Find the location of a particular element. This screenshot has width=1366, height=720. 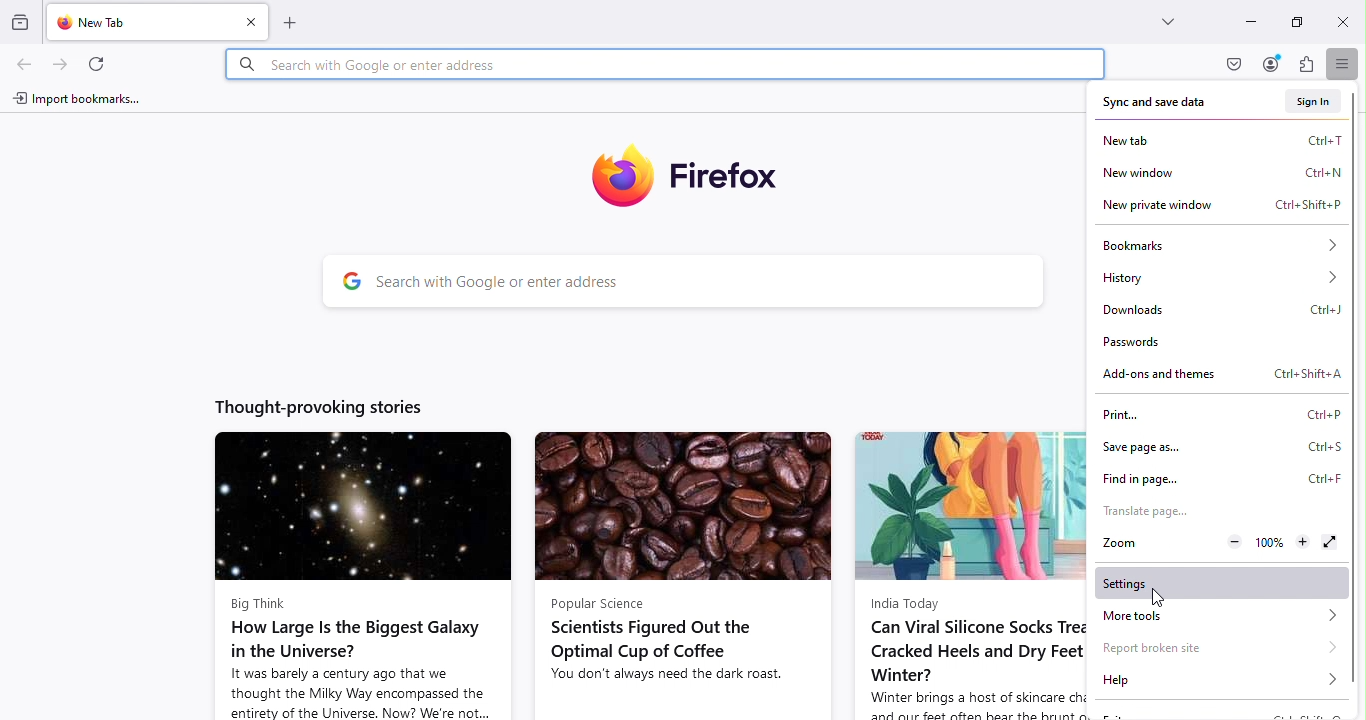

Print is located at coordinates (1216, 414).